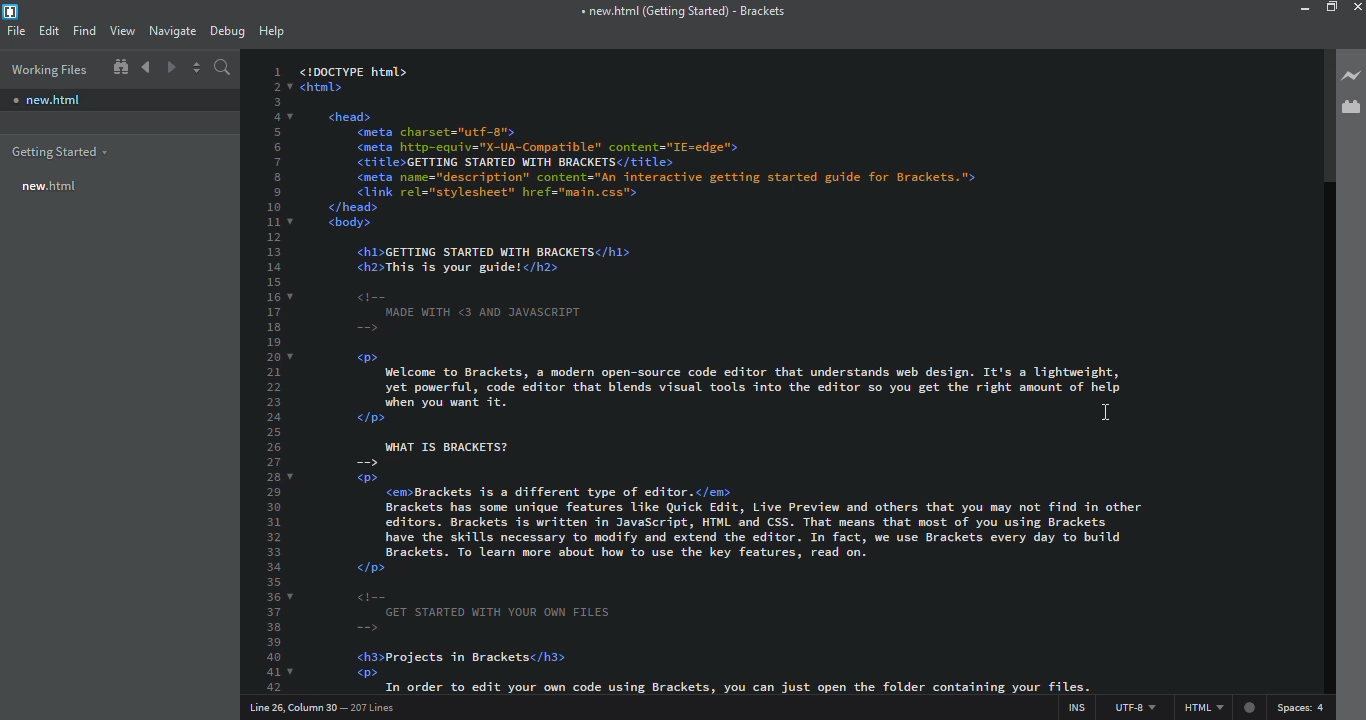  I want to click on line number, so click(271, 379).